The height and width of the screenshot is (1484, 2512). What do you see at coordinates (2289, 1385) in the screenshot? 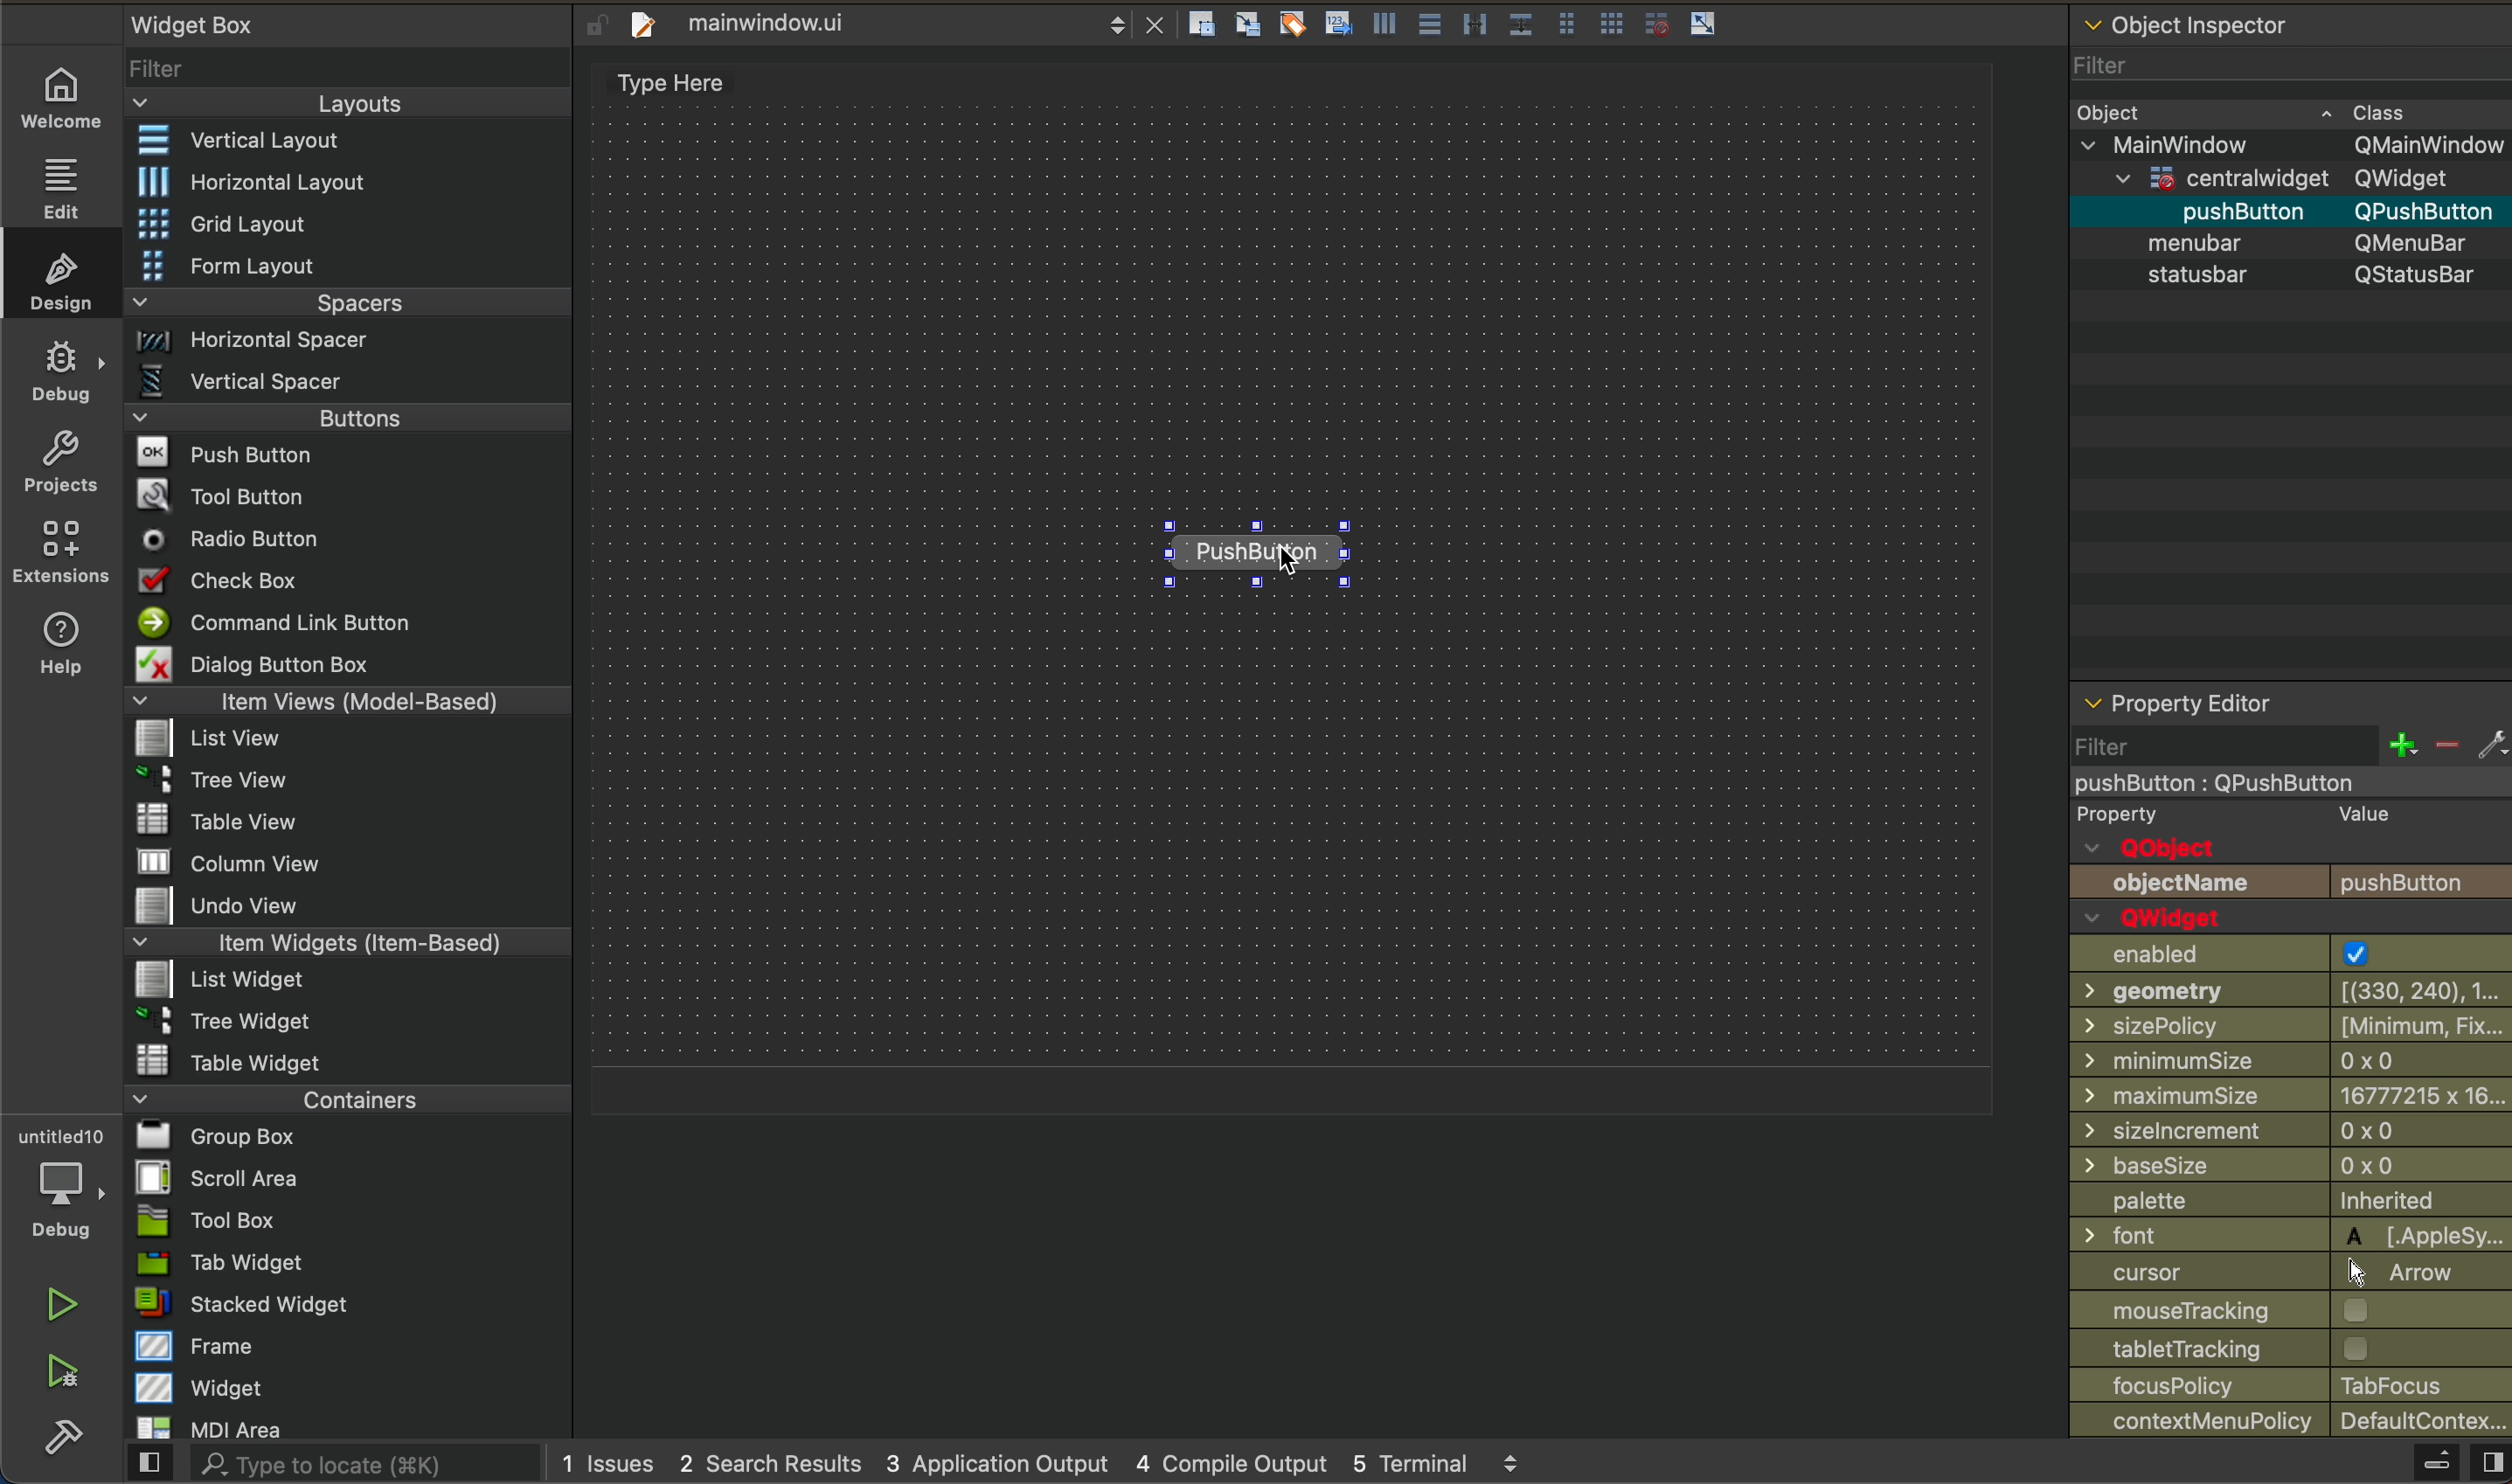
I see `focus` at bounding box center [2289, 1385].